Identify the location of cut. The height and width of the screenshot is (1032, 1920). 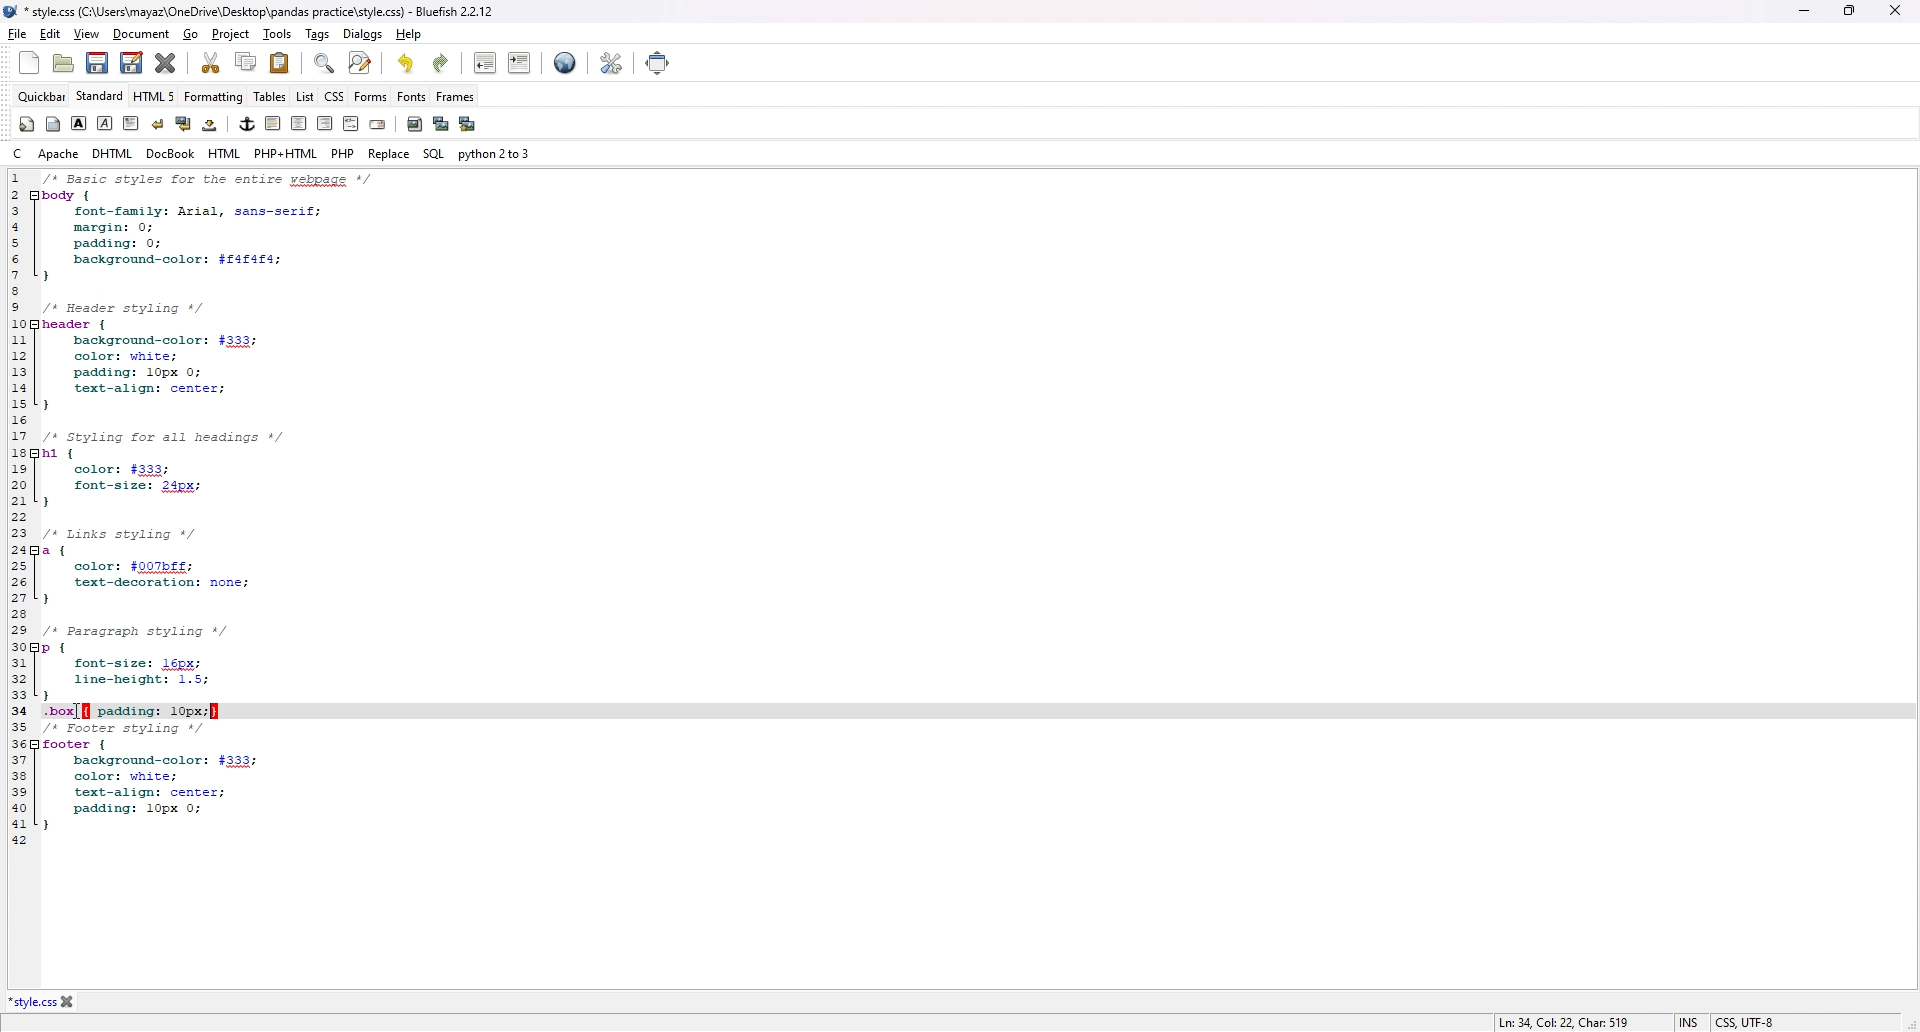
(213, 62).